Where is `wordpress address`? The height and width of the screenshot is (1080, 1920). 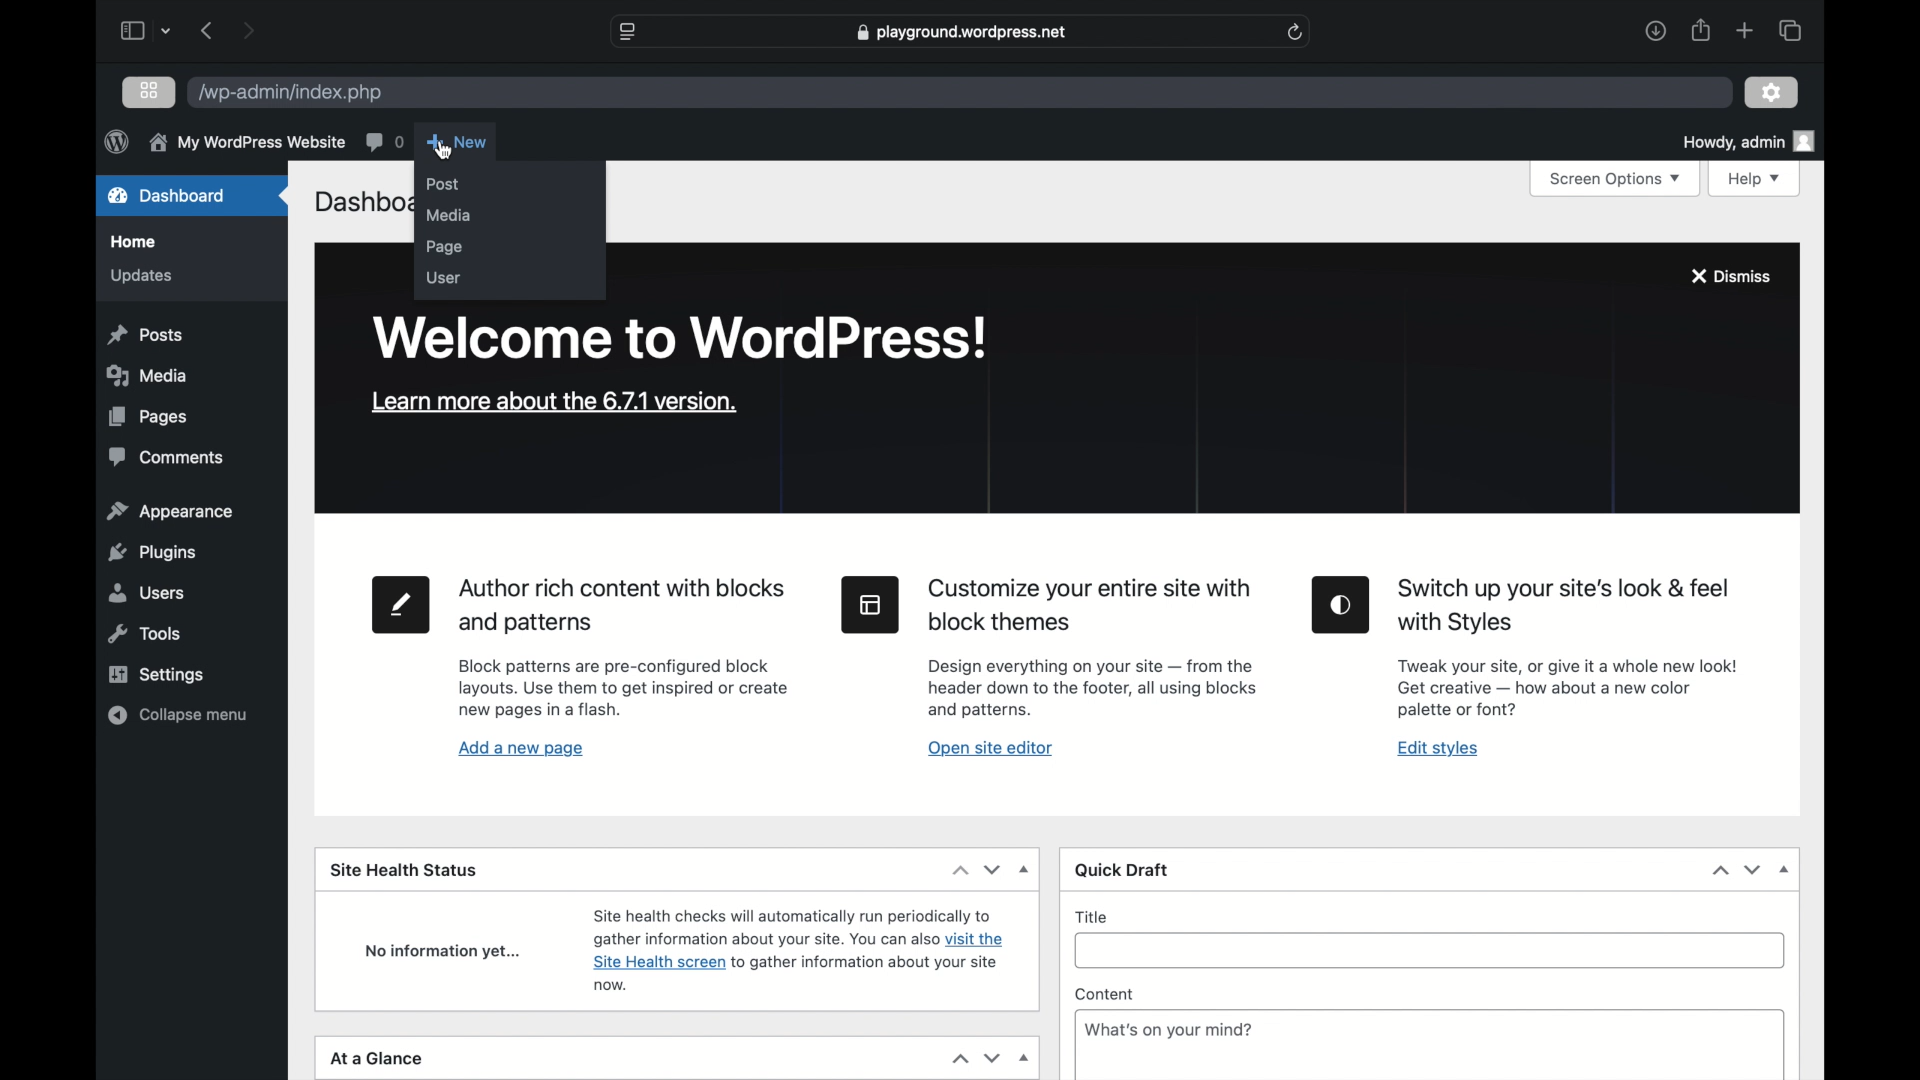 wordpress address is located at coordinates (289, 93).